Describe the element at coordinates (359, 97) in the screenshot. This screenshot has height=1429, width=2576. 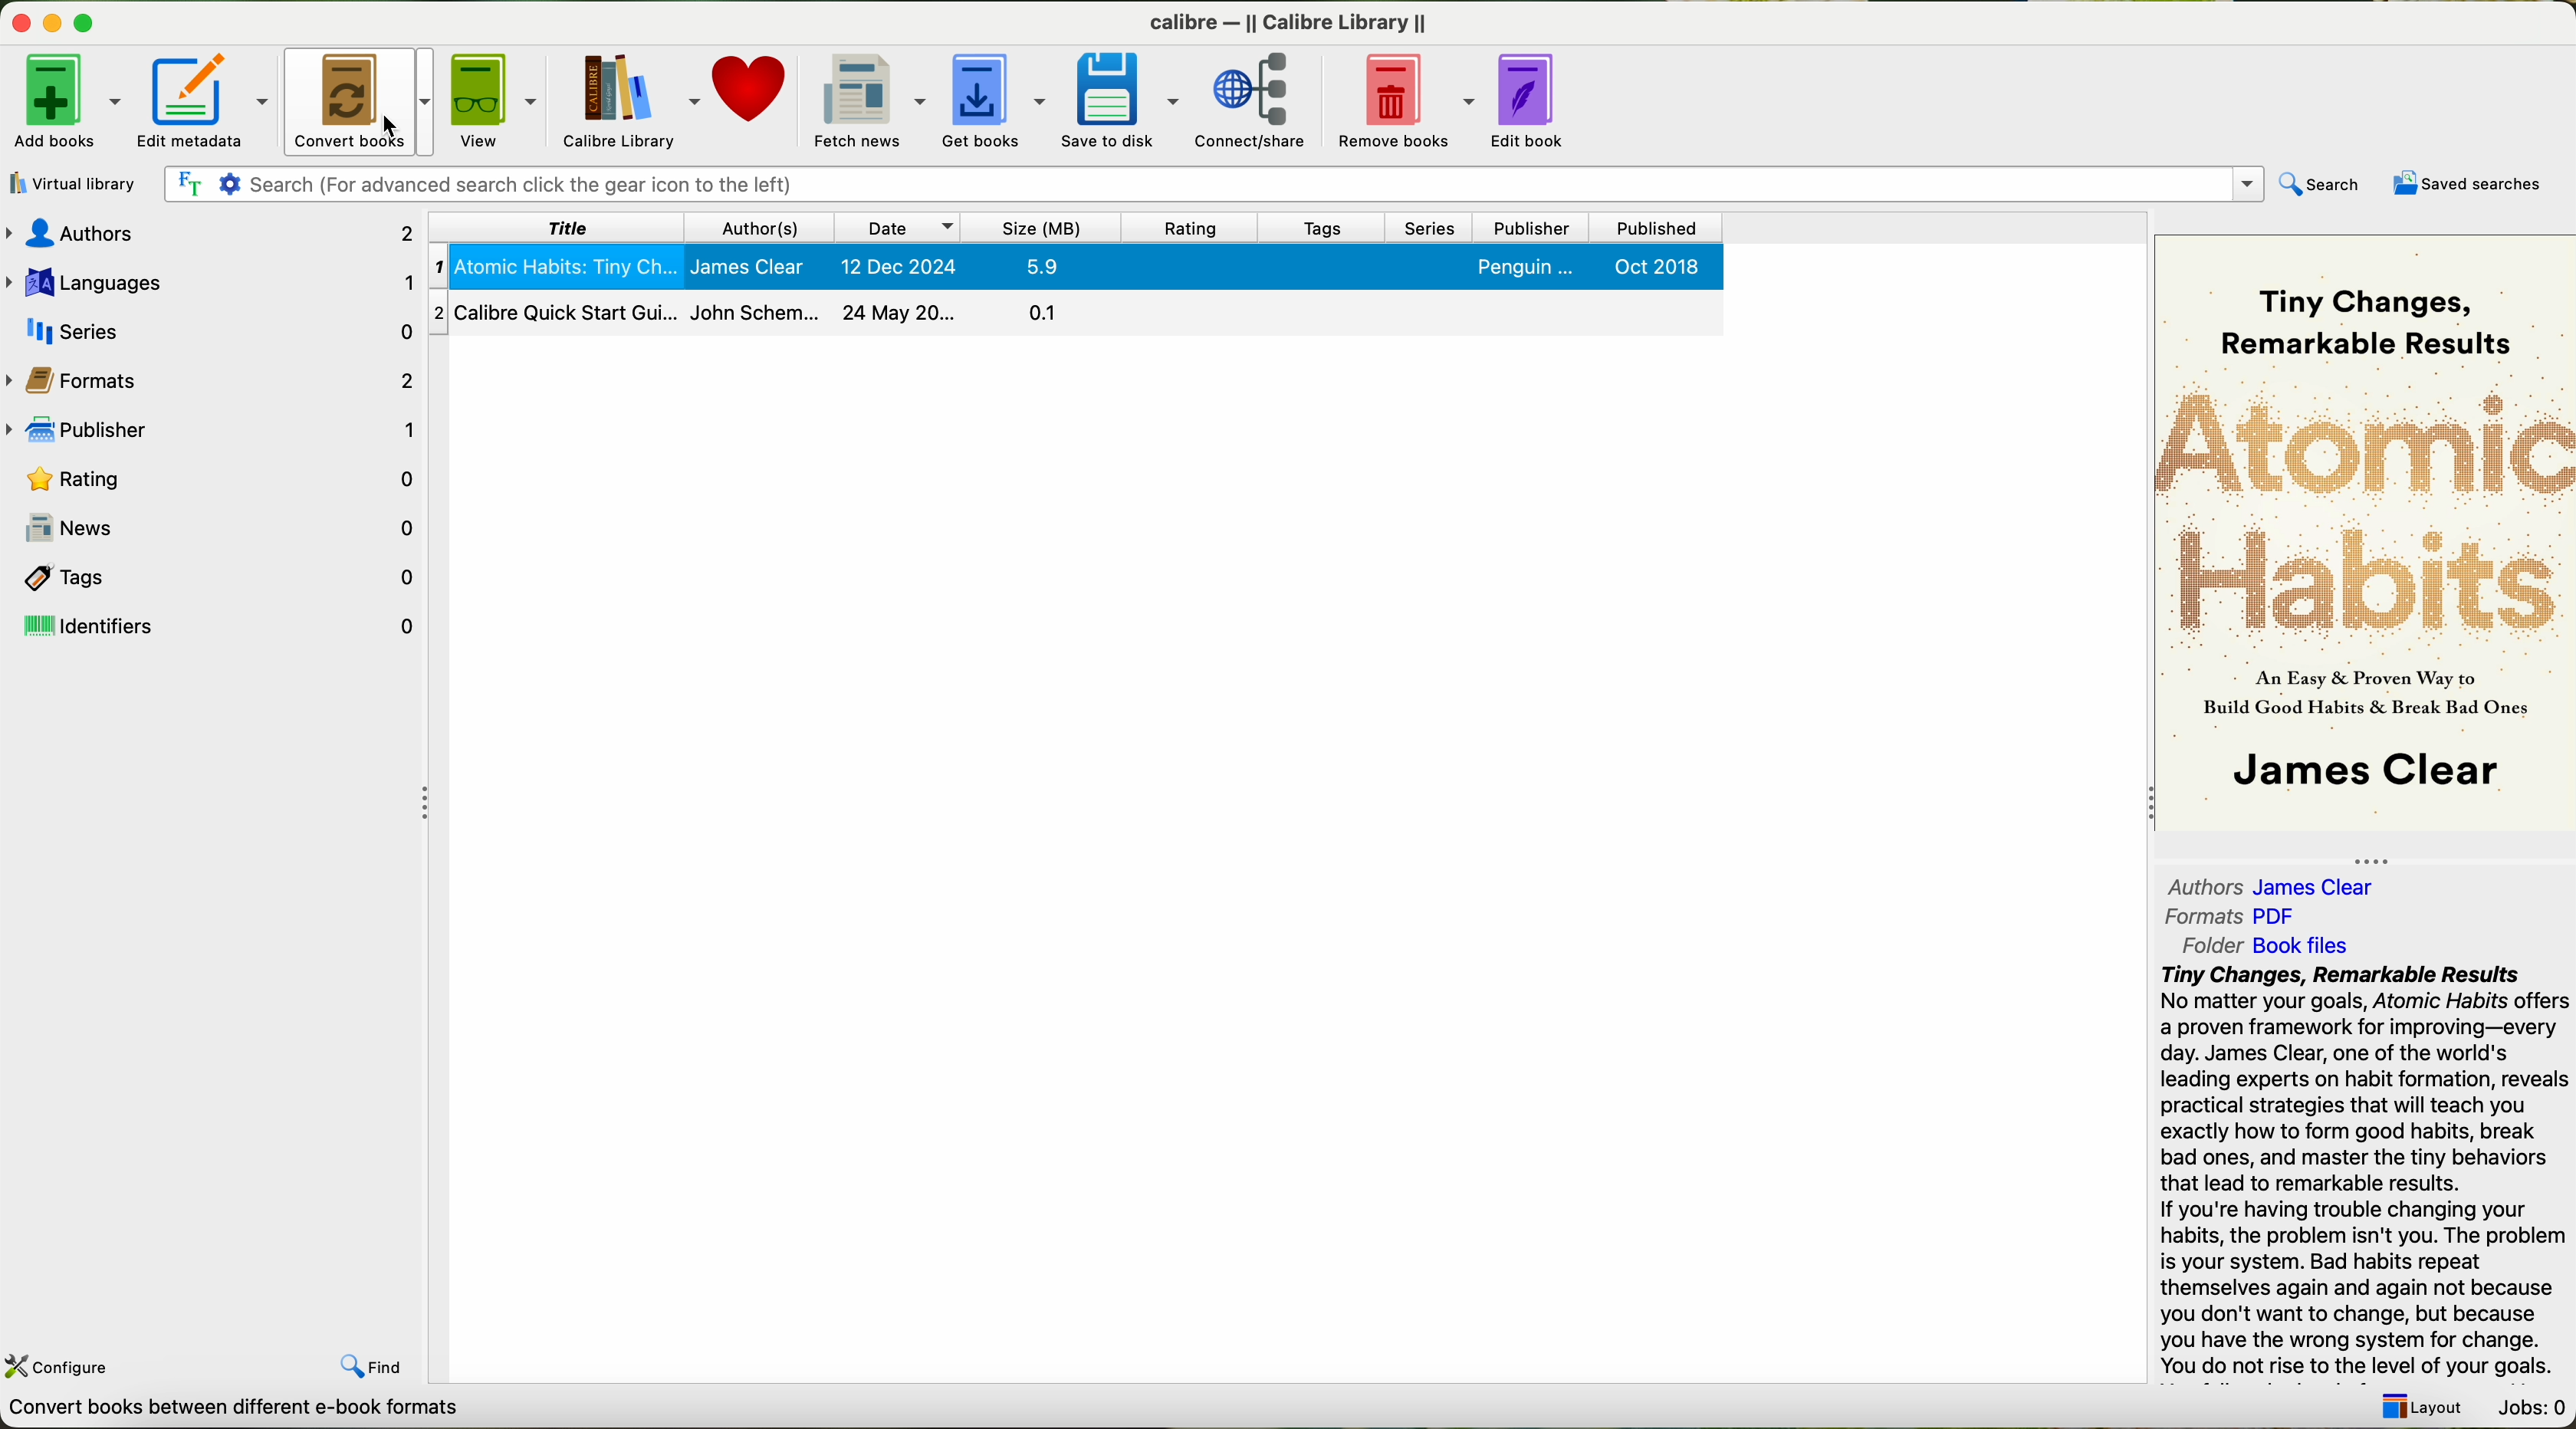
I see `convert books` at that location.